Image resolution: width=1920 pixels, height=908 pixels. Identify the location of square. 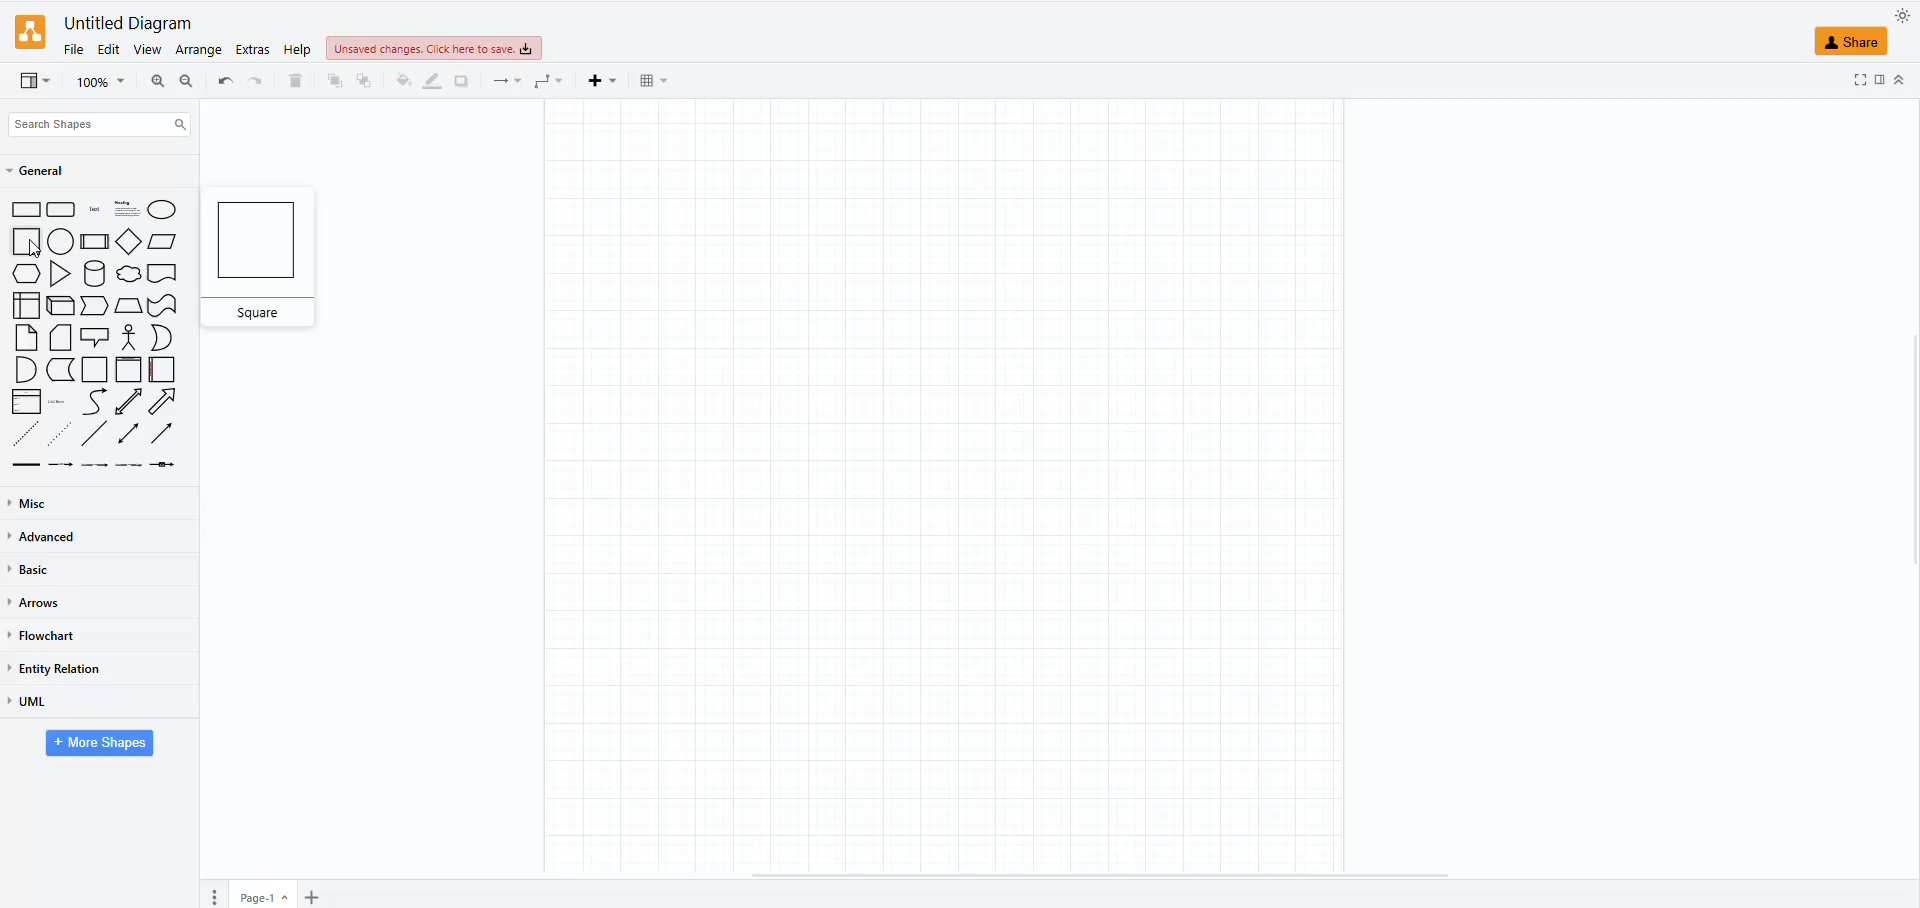
(266, 260).